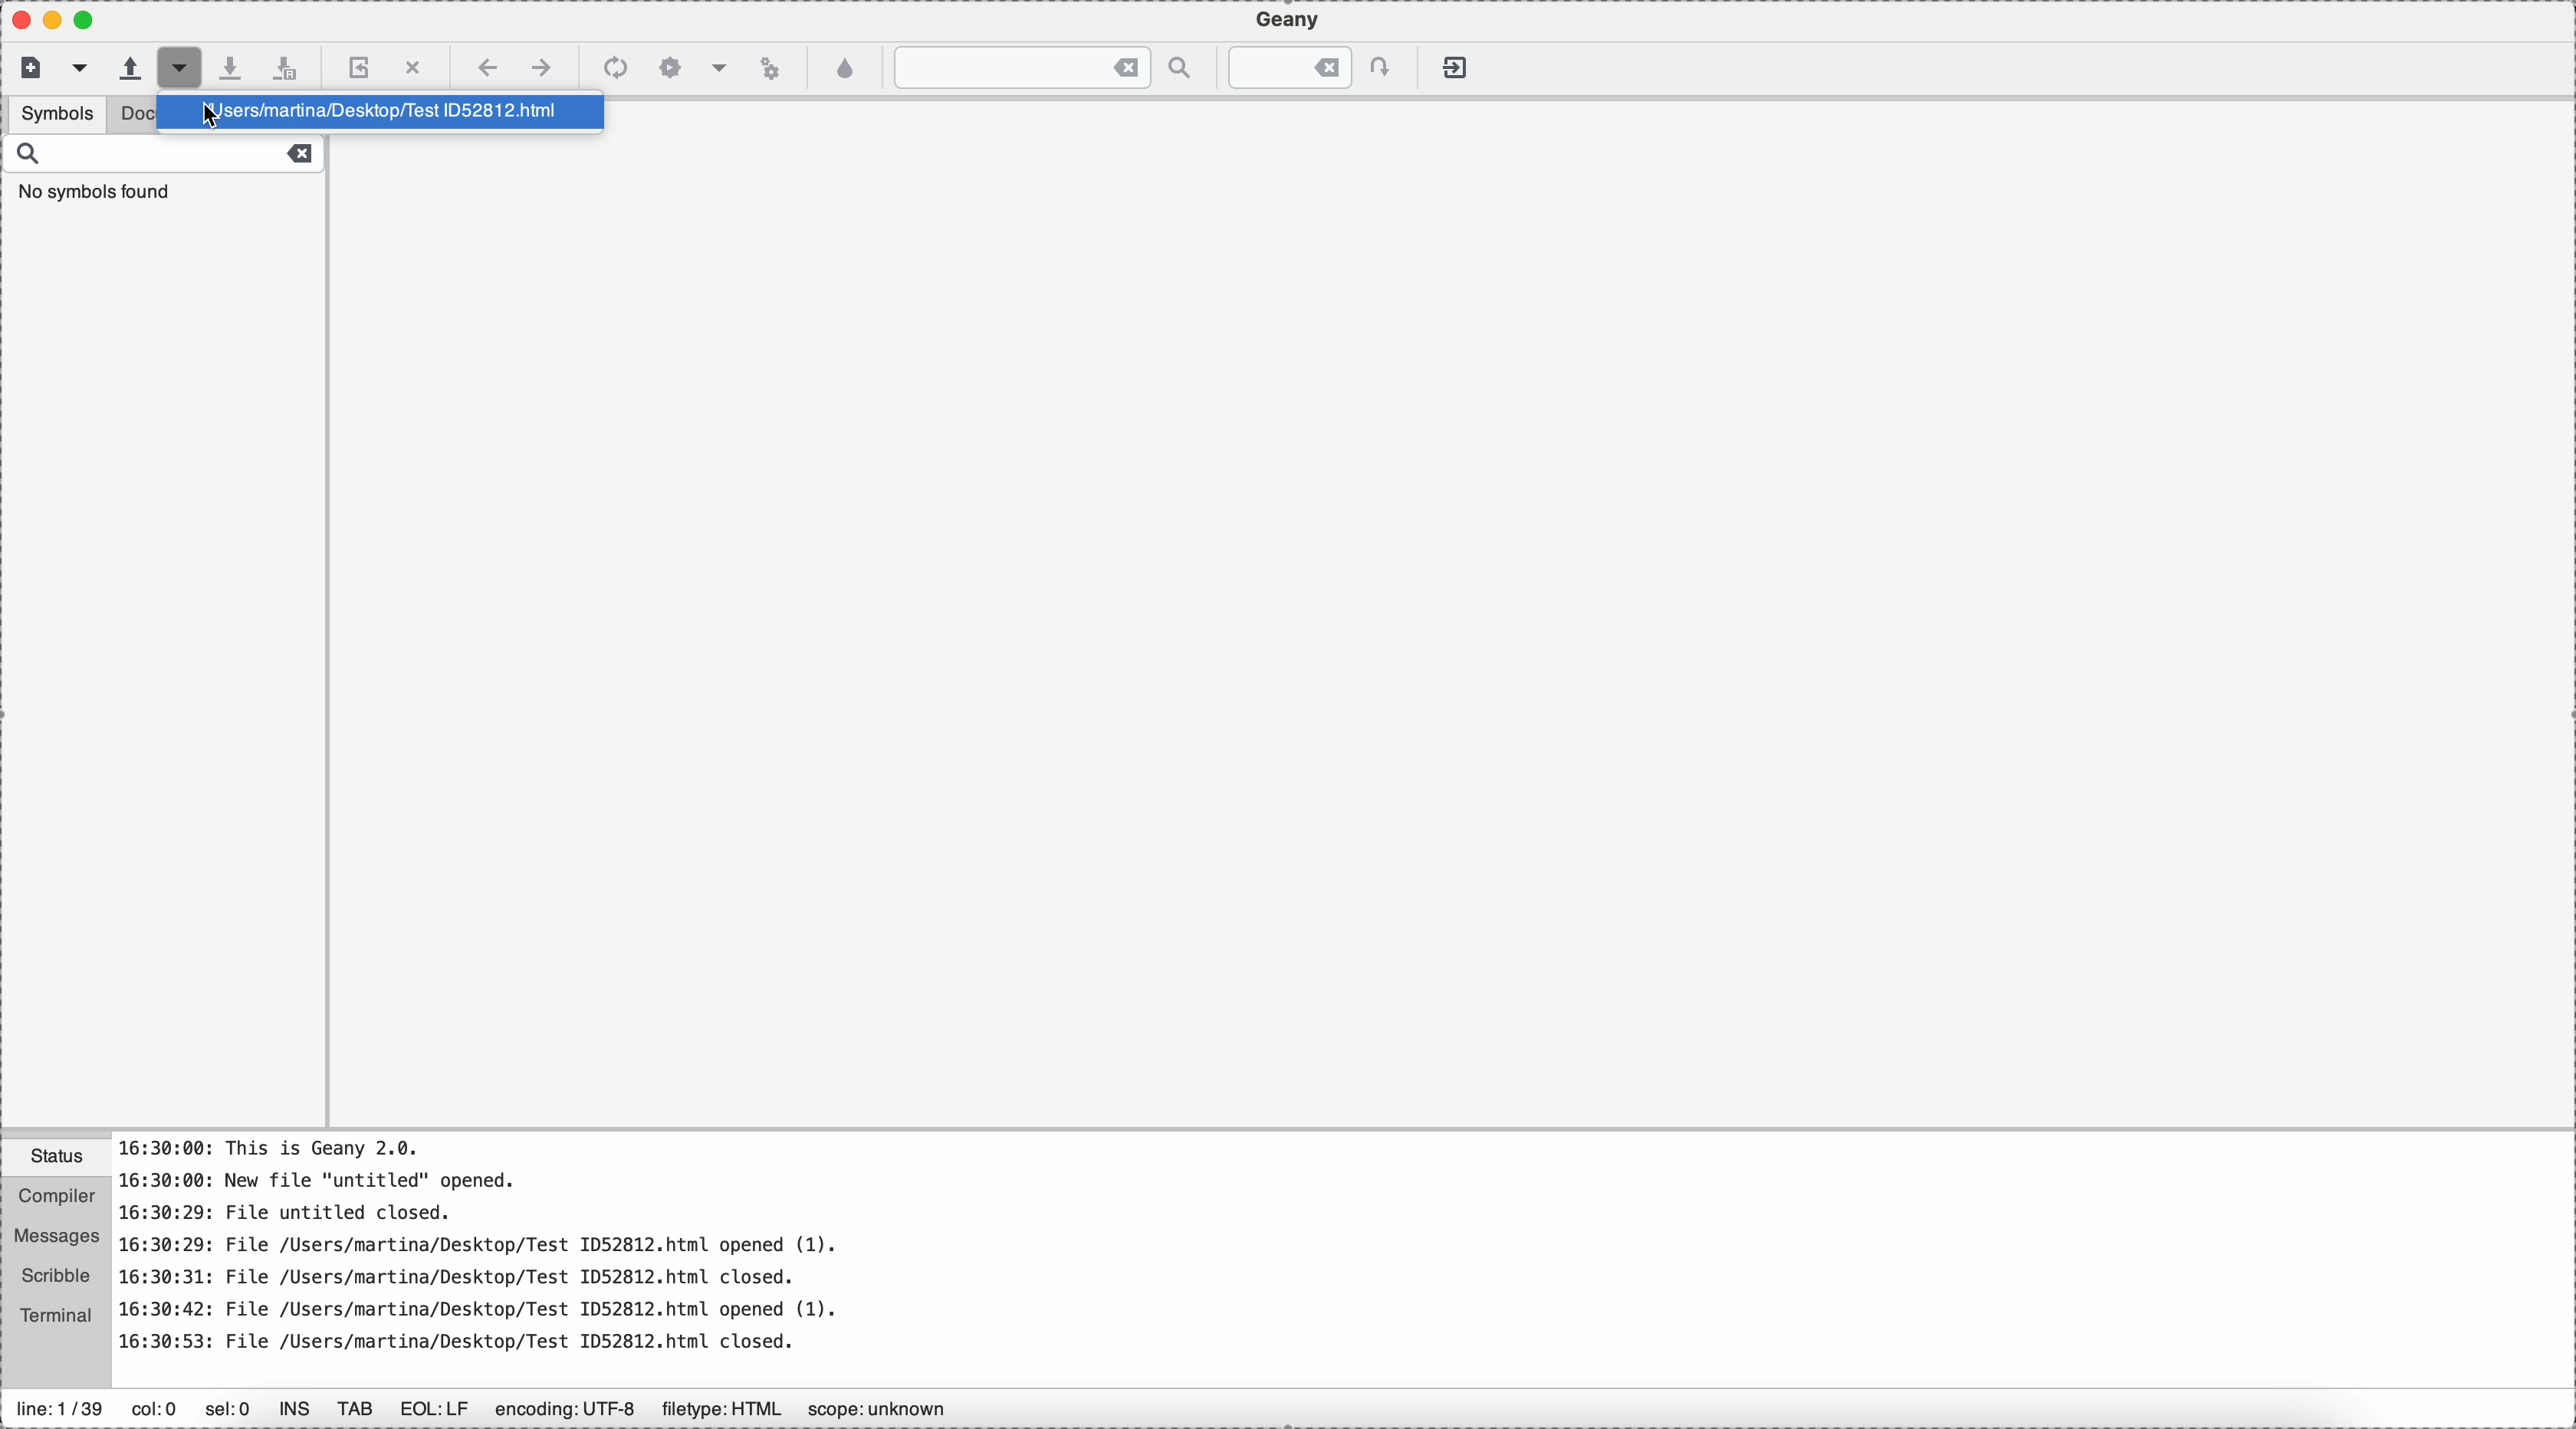 The image size is (2576, 1429). I want to click on users:martina/dekstop/TestID52812.html, so click(378, 115).